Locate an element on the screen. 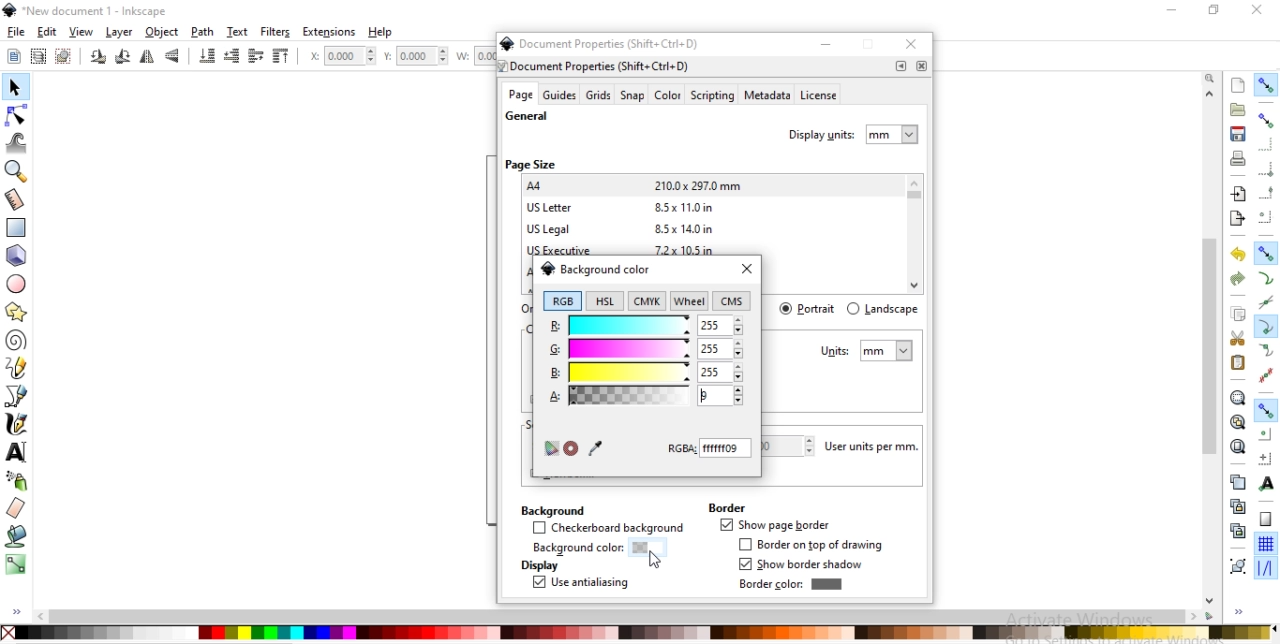 The height and width of the screenshot is (644, 1280). scrollbar is located at coordinates (1211, 398).